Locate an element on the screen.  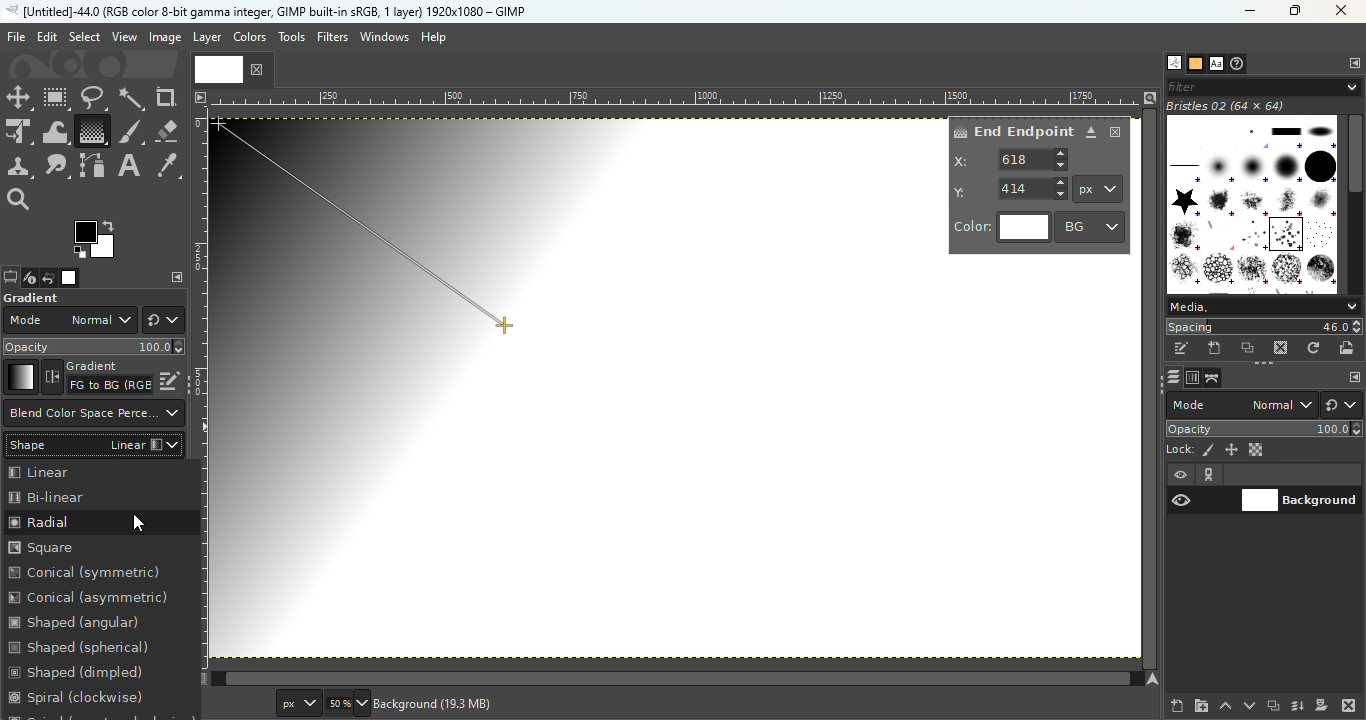
Spiral (clockwise) is located at coordinates (86, 697).